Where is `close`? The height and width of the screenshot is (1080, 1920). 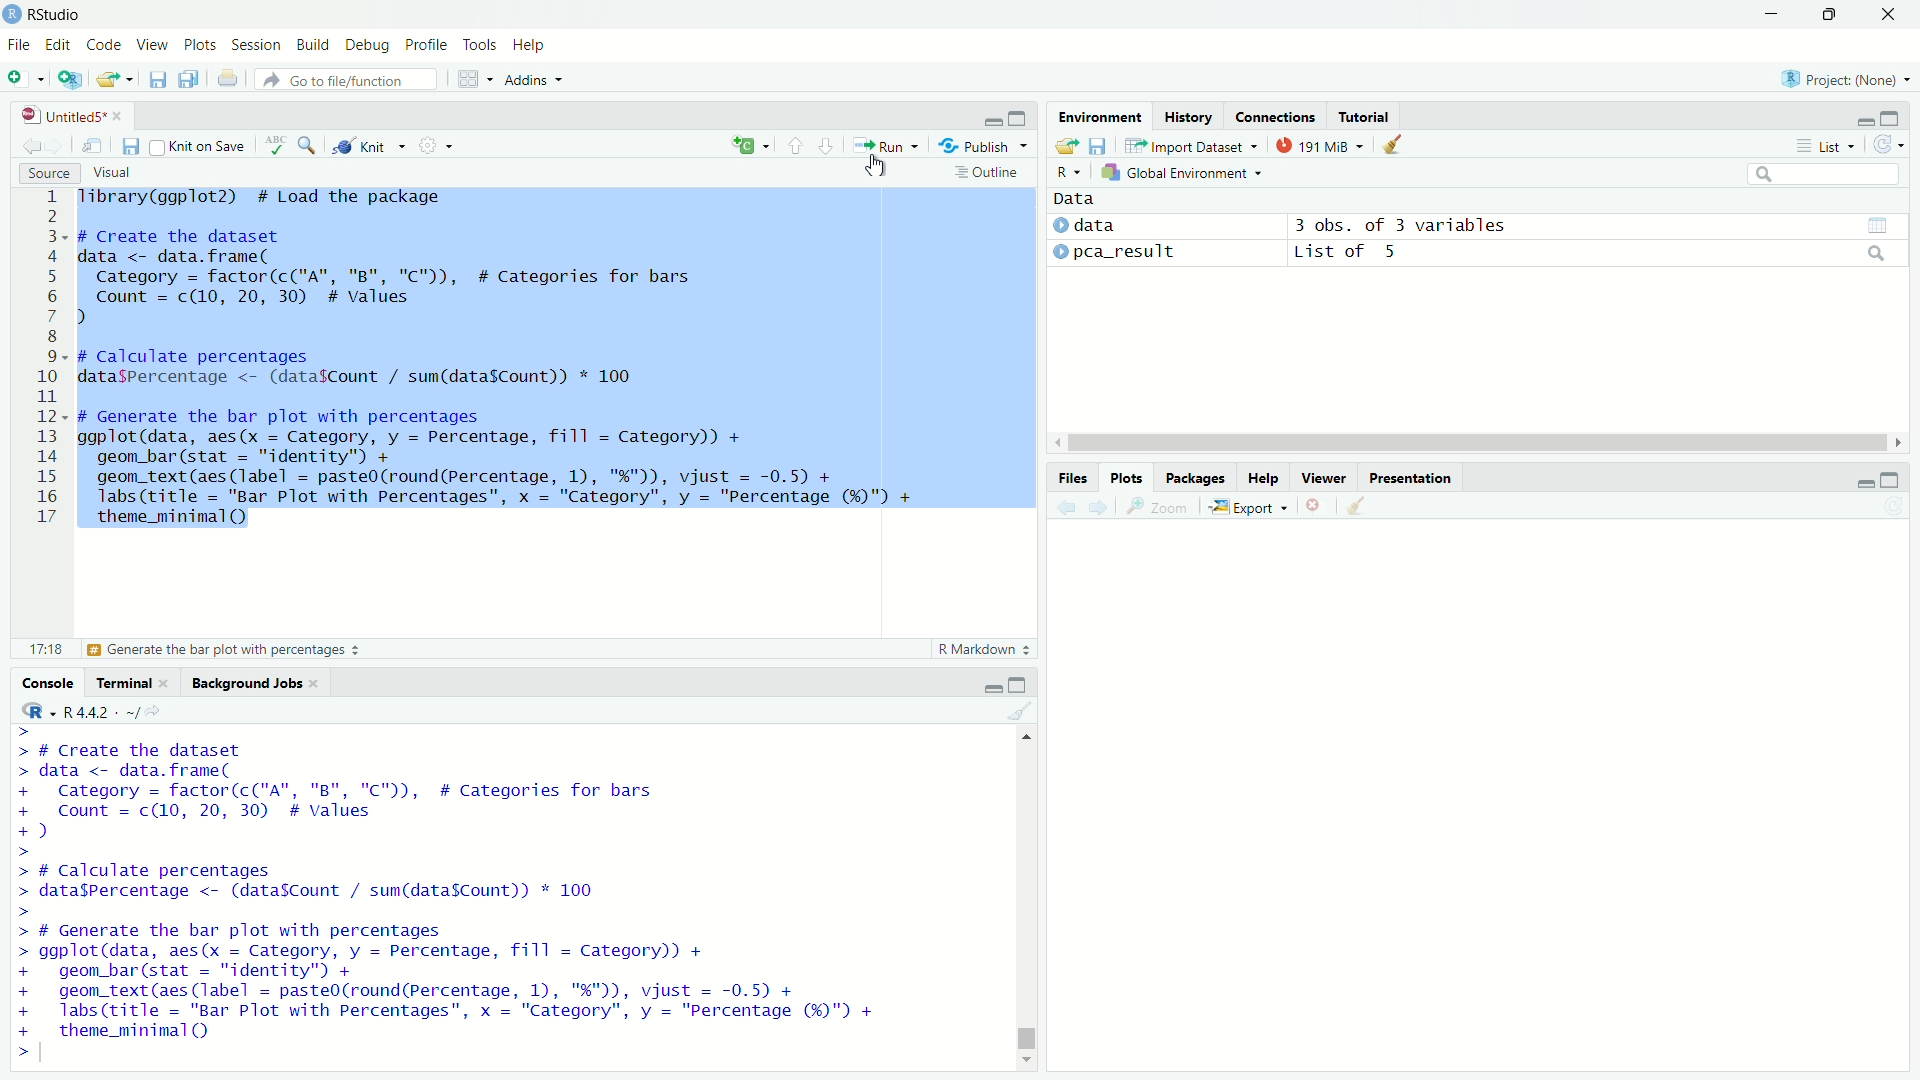 close is located at coordinates (1890, 15).